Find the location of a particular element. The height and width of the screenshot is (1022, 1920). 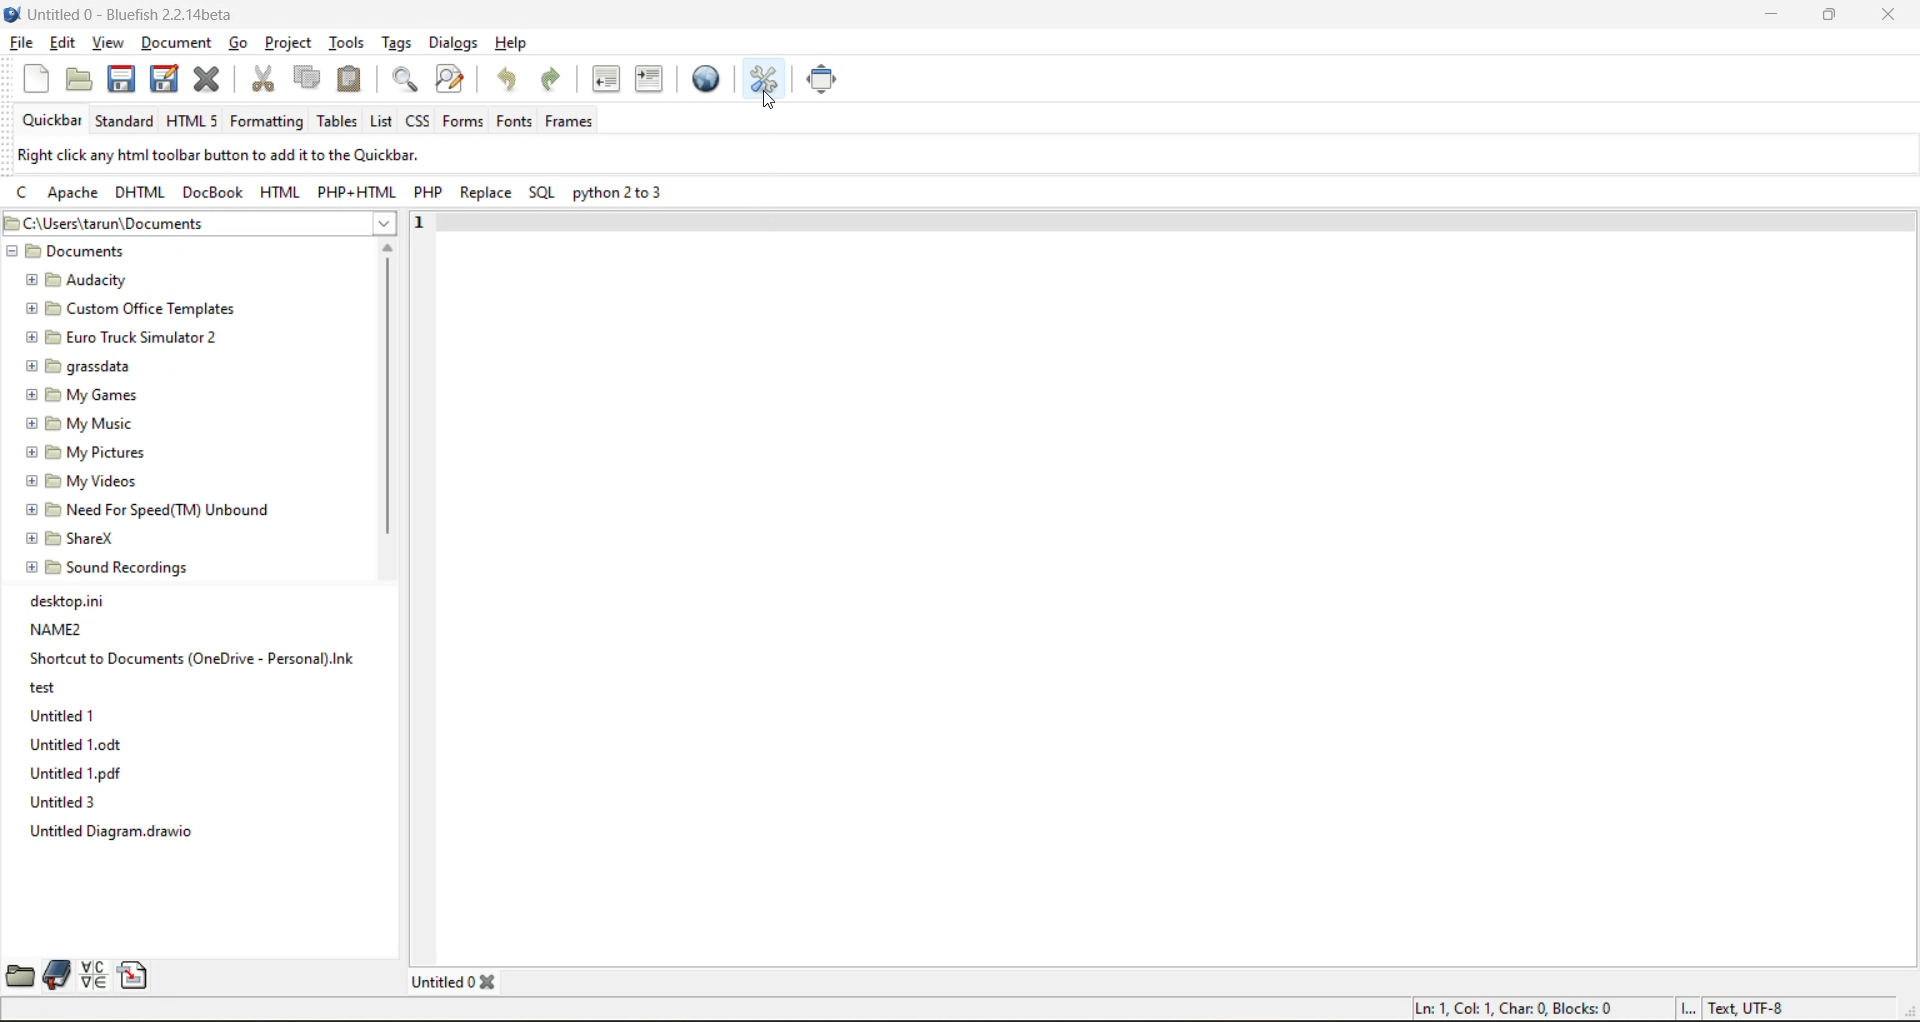

NAME2 is located at coordinates (57, 628).